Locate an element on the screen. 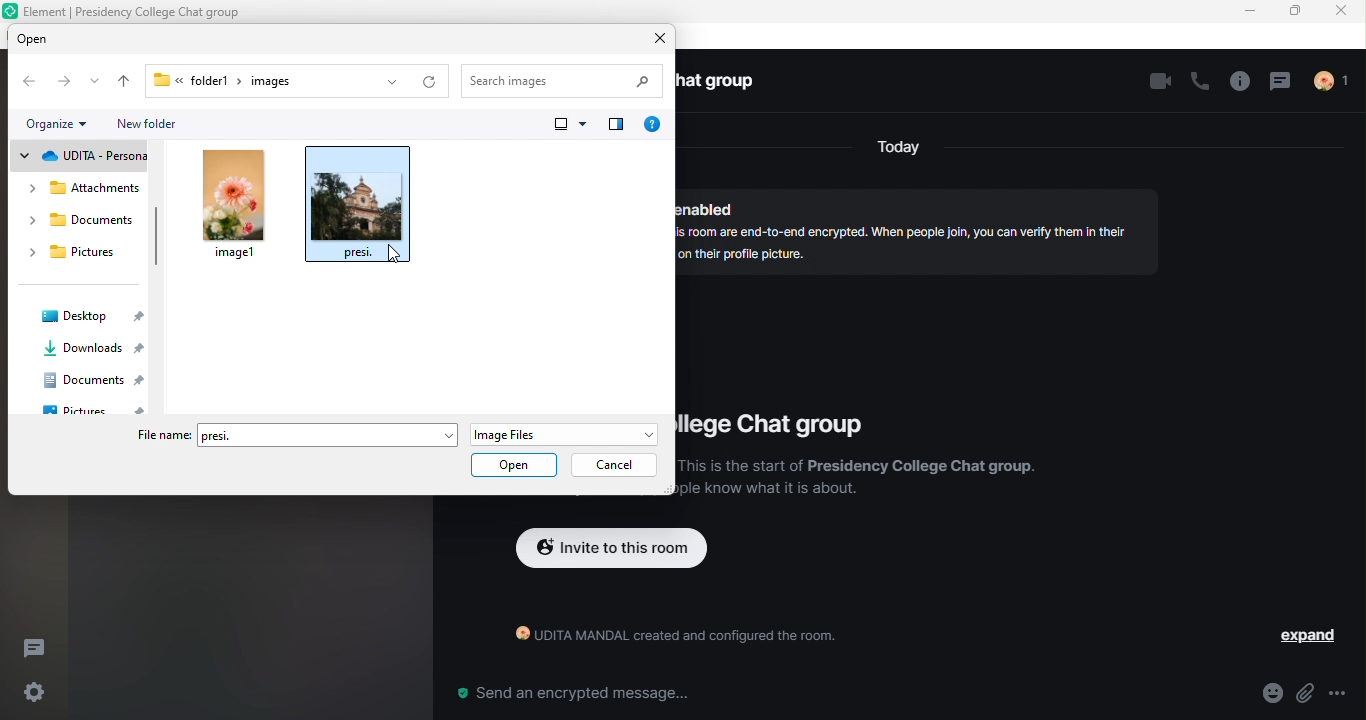  attachment is located at coordinates (1306, 694).